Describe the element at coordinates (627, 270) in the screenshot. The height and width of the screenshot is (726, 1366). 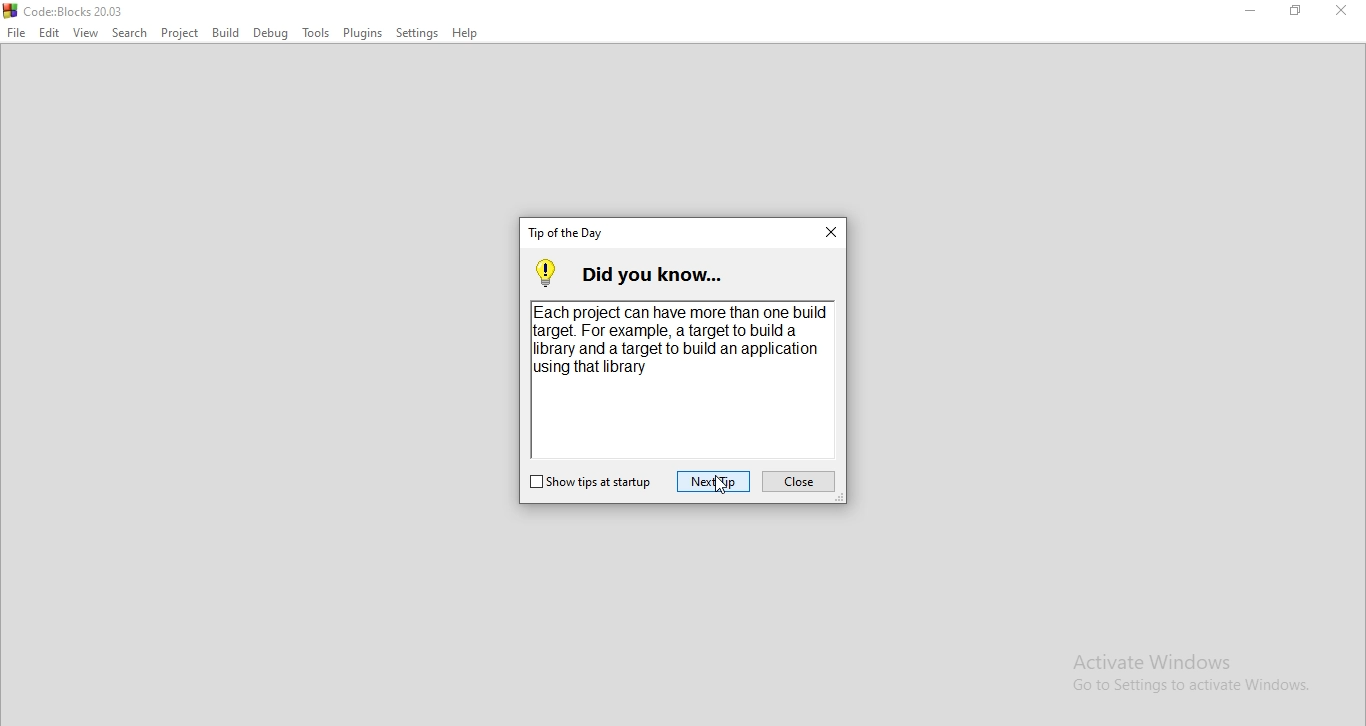
I see `did you know` at that location.